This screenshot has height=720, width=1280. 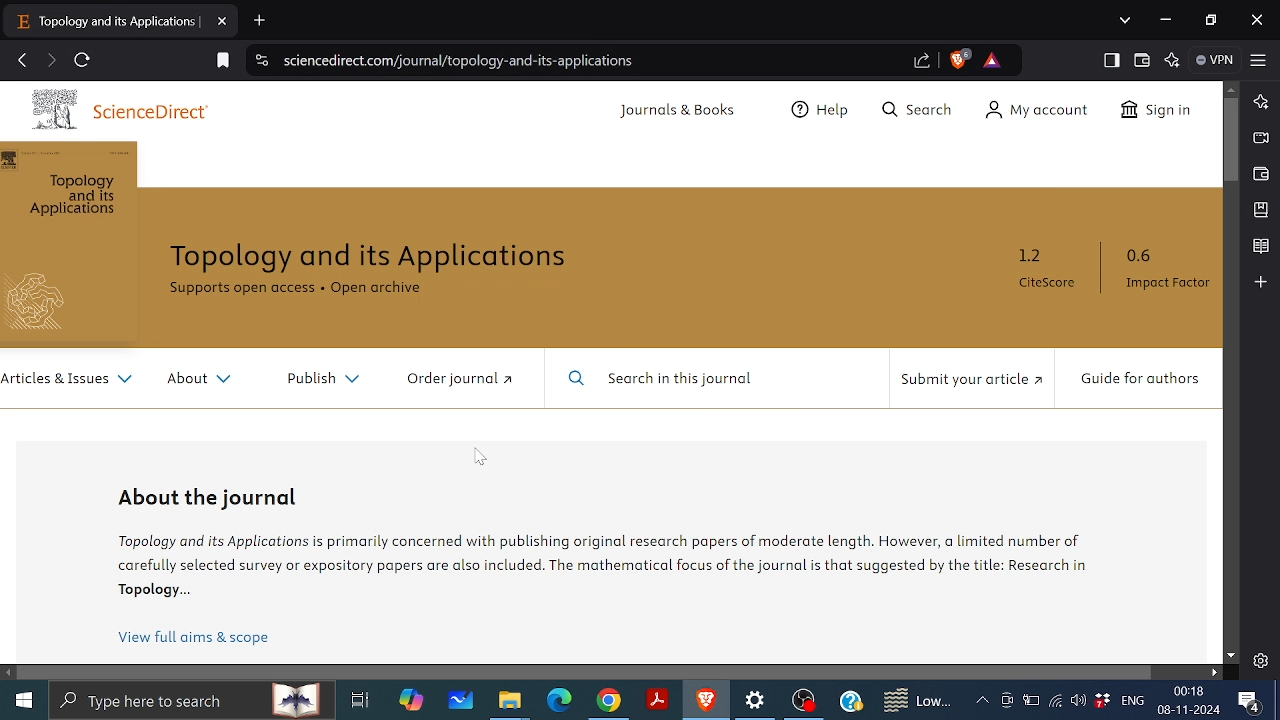 What do you see at coordinates (599, 543) in the screenshot?
I see `About the journal

Topology and its Applications is primarily concerned with publishing original research papers of moderate length. However, a limited number of
carefully selected survey or expository papers are also included. The mathematical focus of the journal is that suggested by the title: Research in
Topology...` at bounding box center [599, 543].